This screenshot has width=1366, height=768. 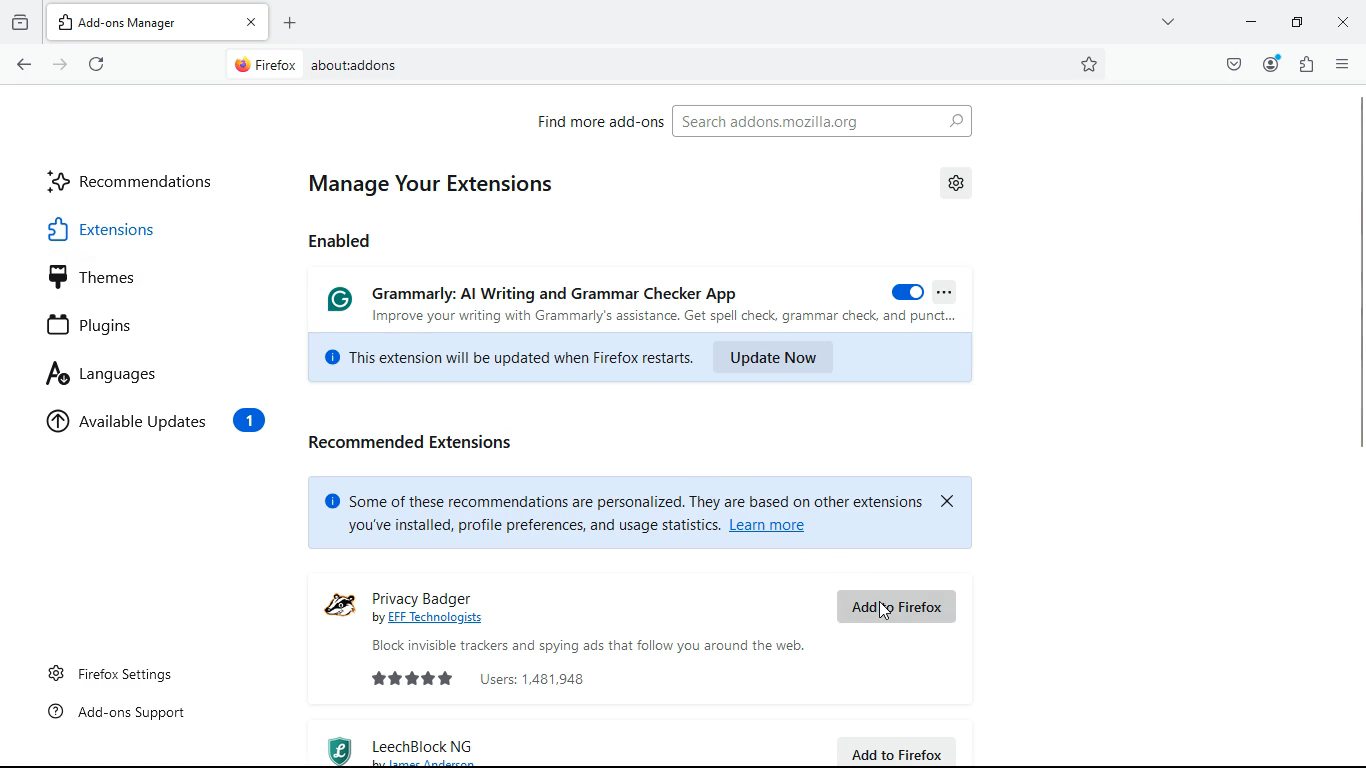 What do you see at coordinates (888, 614) in the screenshot?
I see `Cursor` at bounding box center [888, 614].